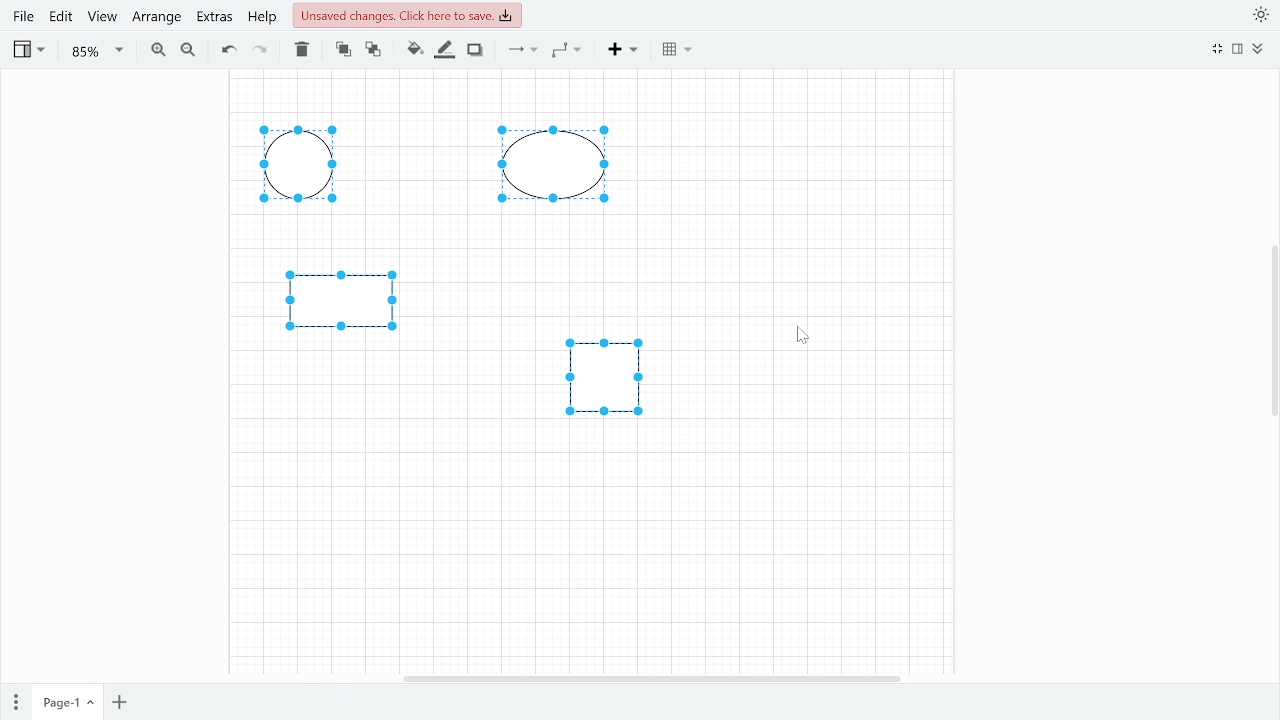  I want to click on Undo, so click(226, 50).